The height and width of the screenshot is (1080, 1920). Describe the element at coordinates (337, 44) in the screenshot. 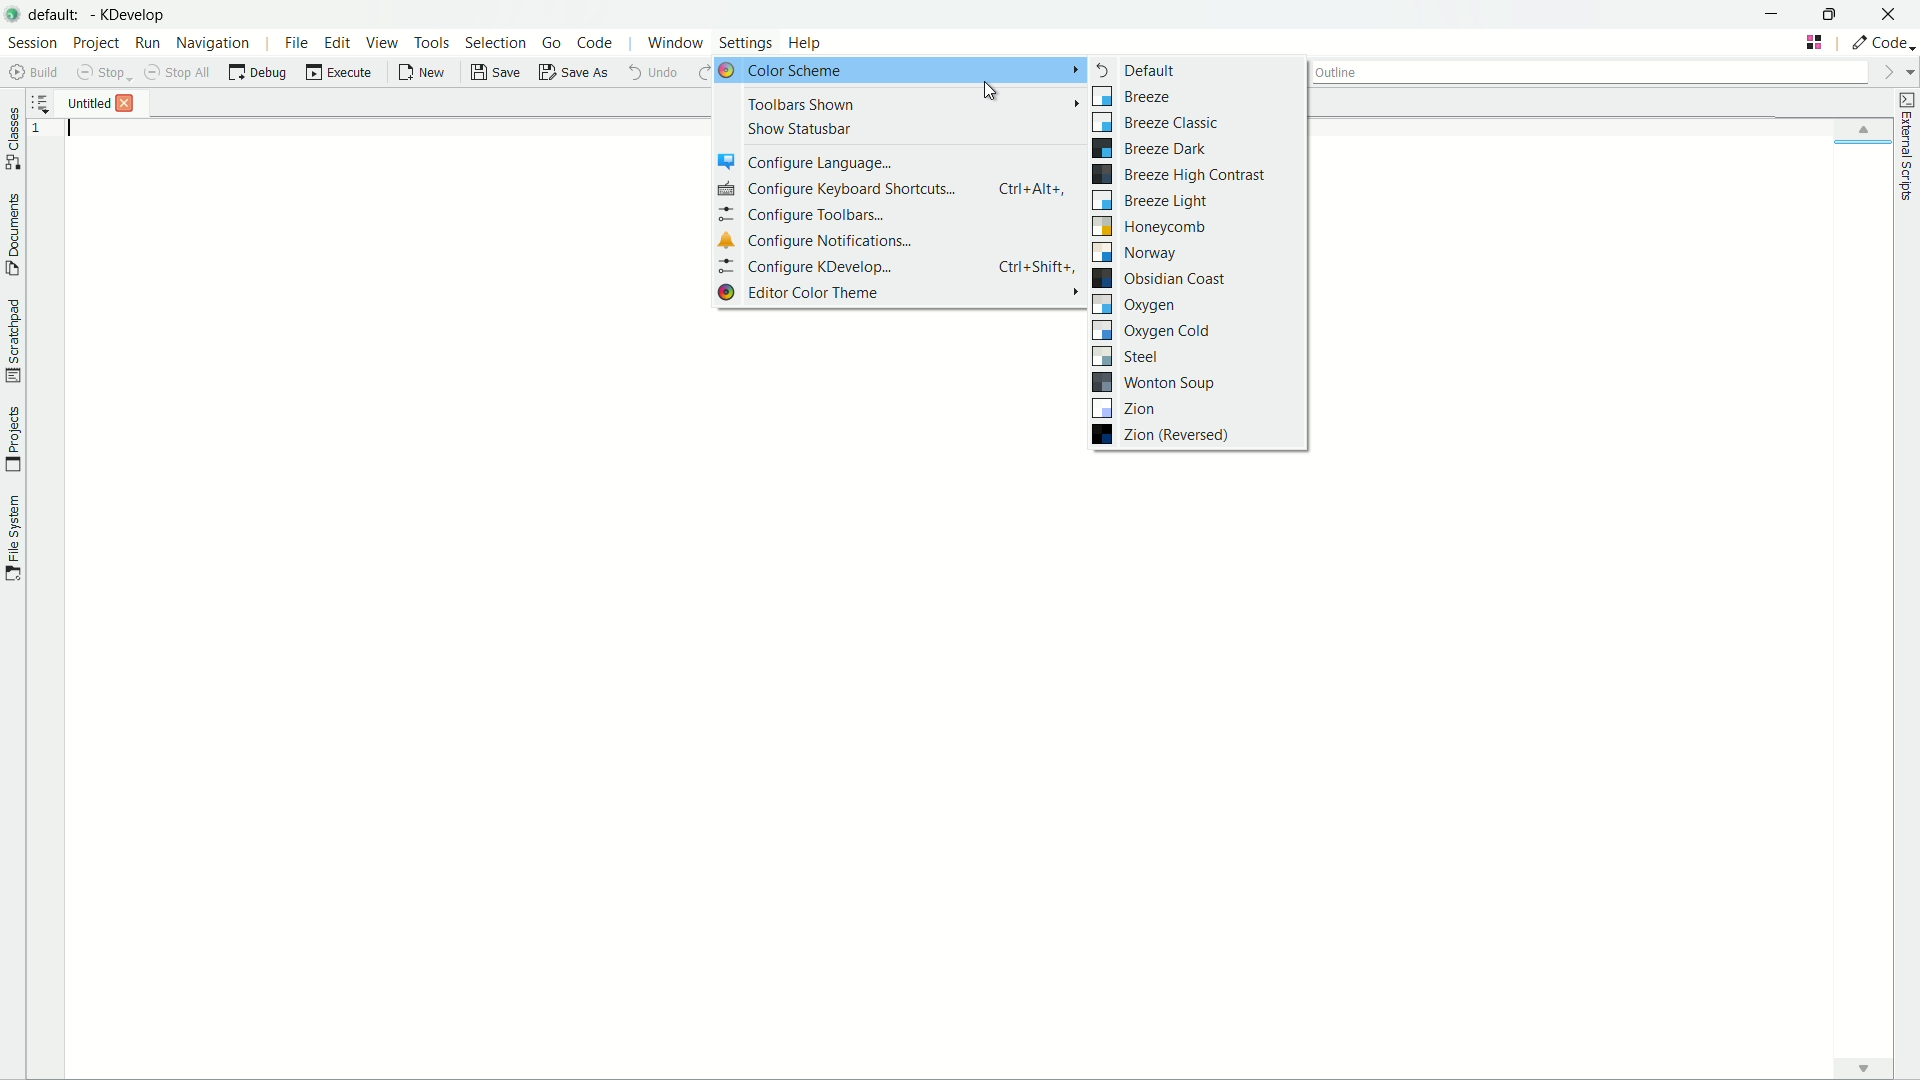

I see `edit` at that location.